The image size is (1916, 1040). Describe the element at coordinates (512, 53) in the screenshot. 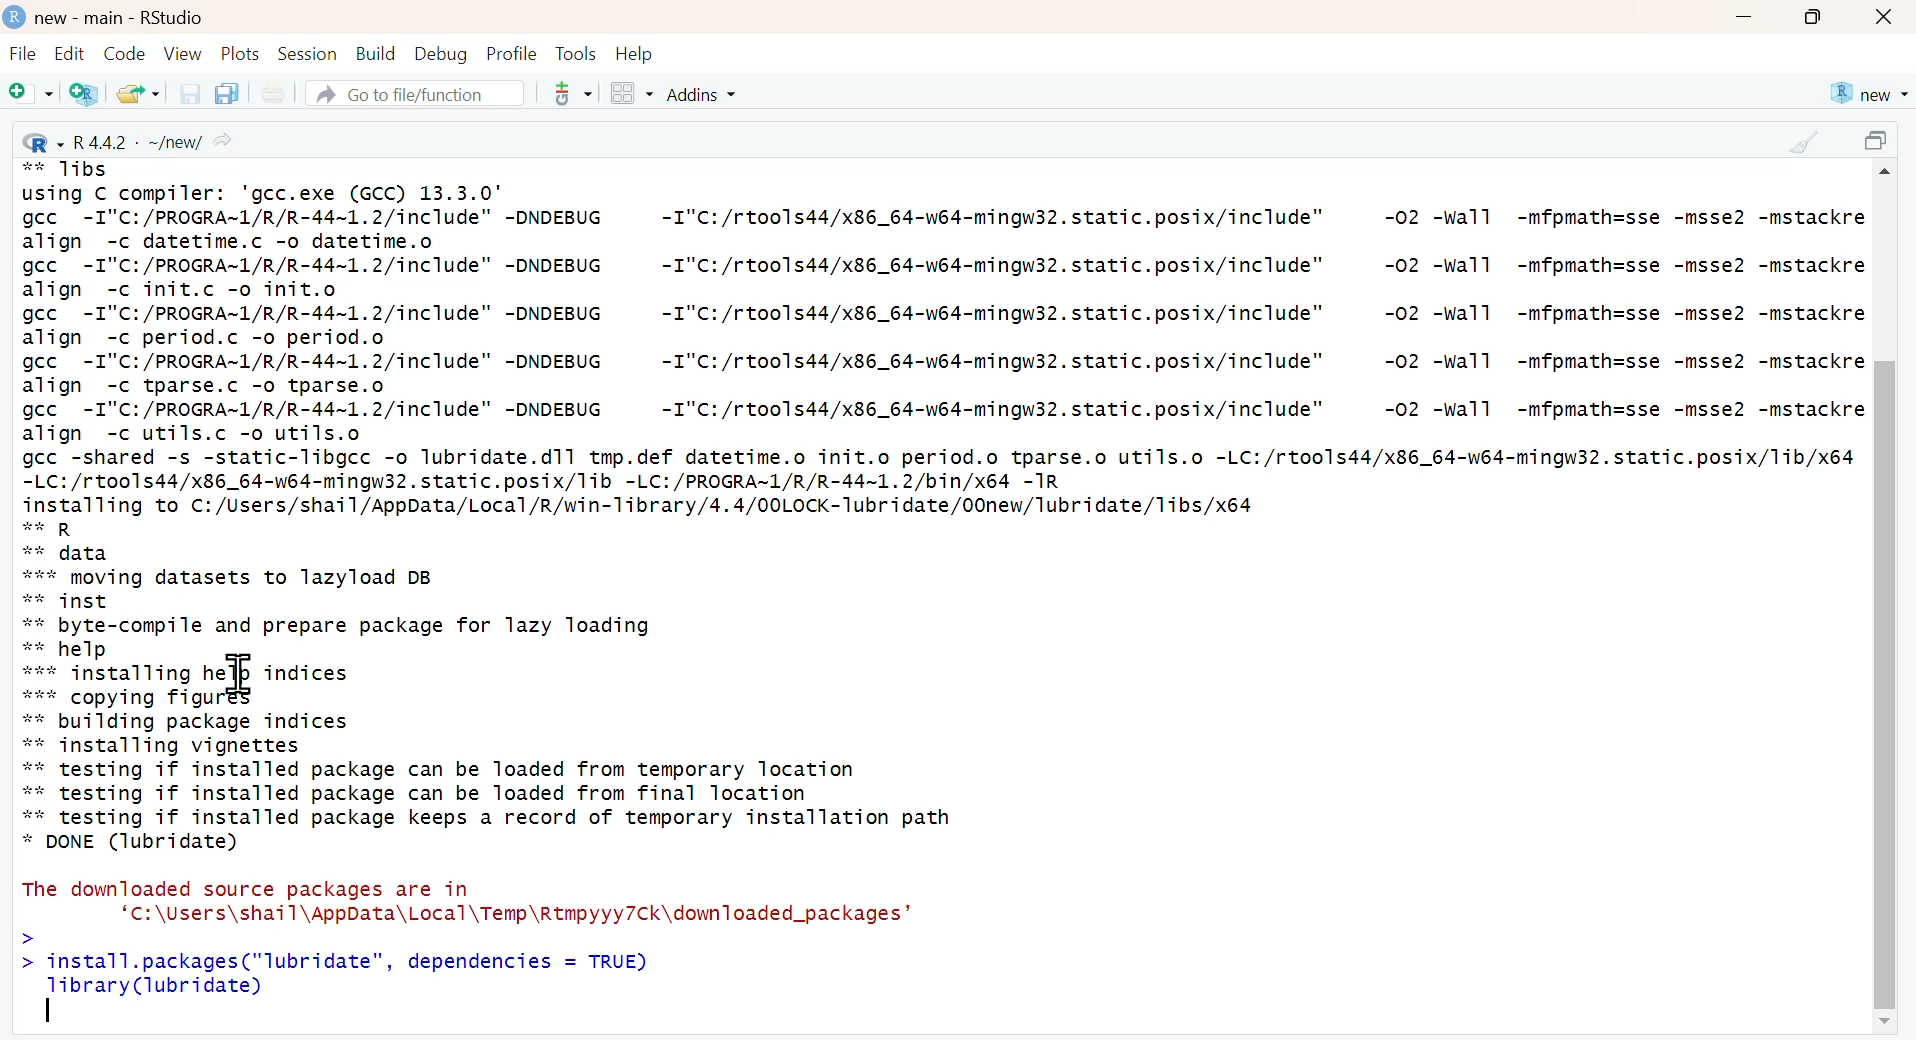

I see `Profile` at that location.